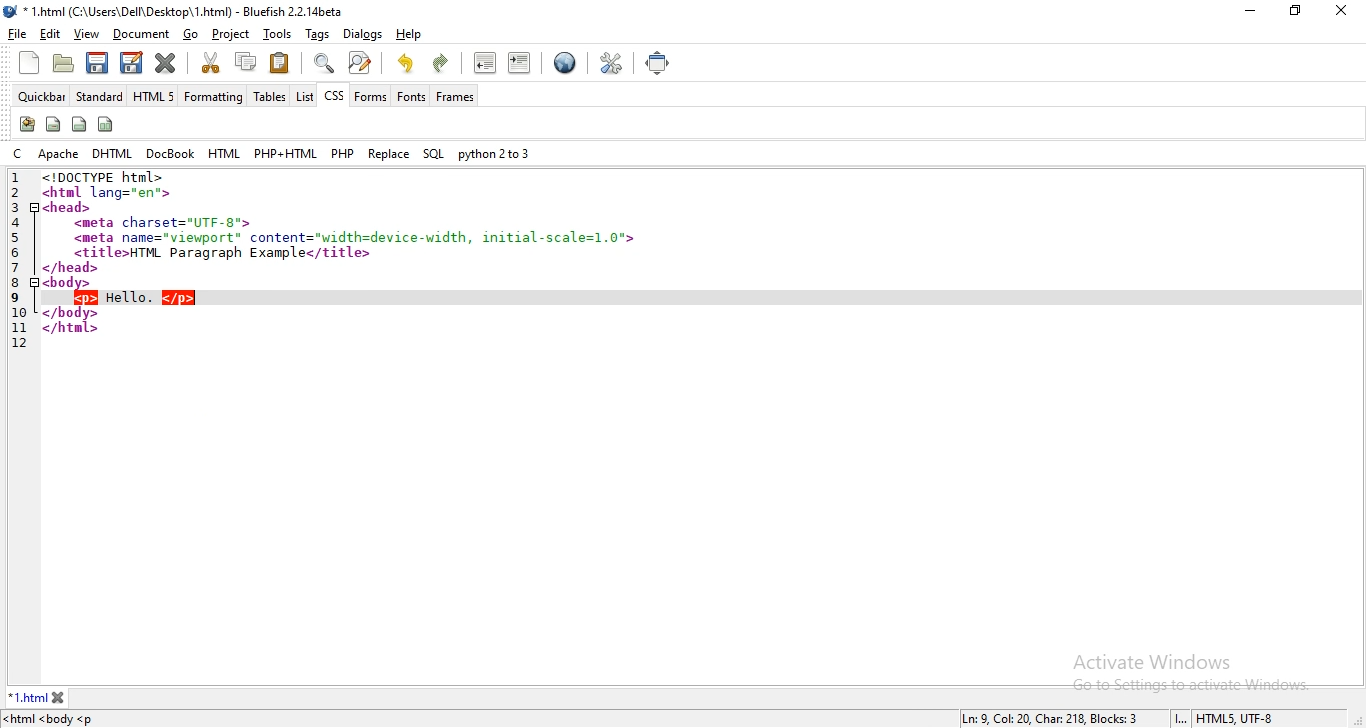  What do you see at coordinates (365, 36) in the screenshot?
I see `dialogs` at bounding box center [365, 36].